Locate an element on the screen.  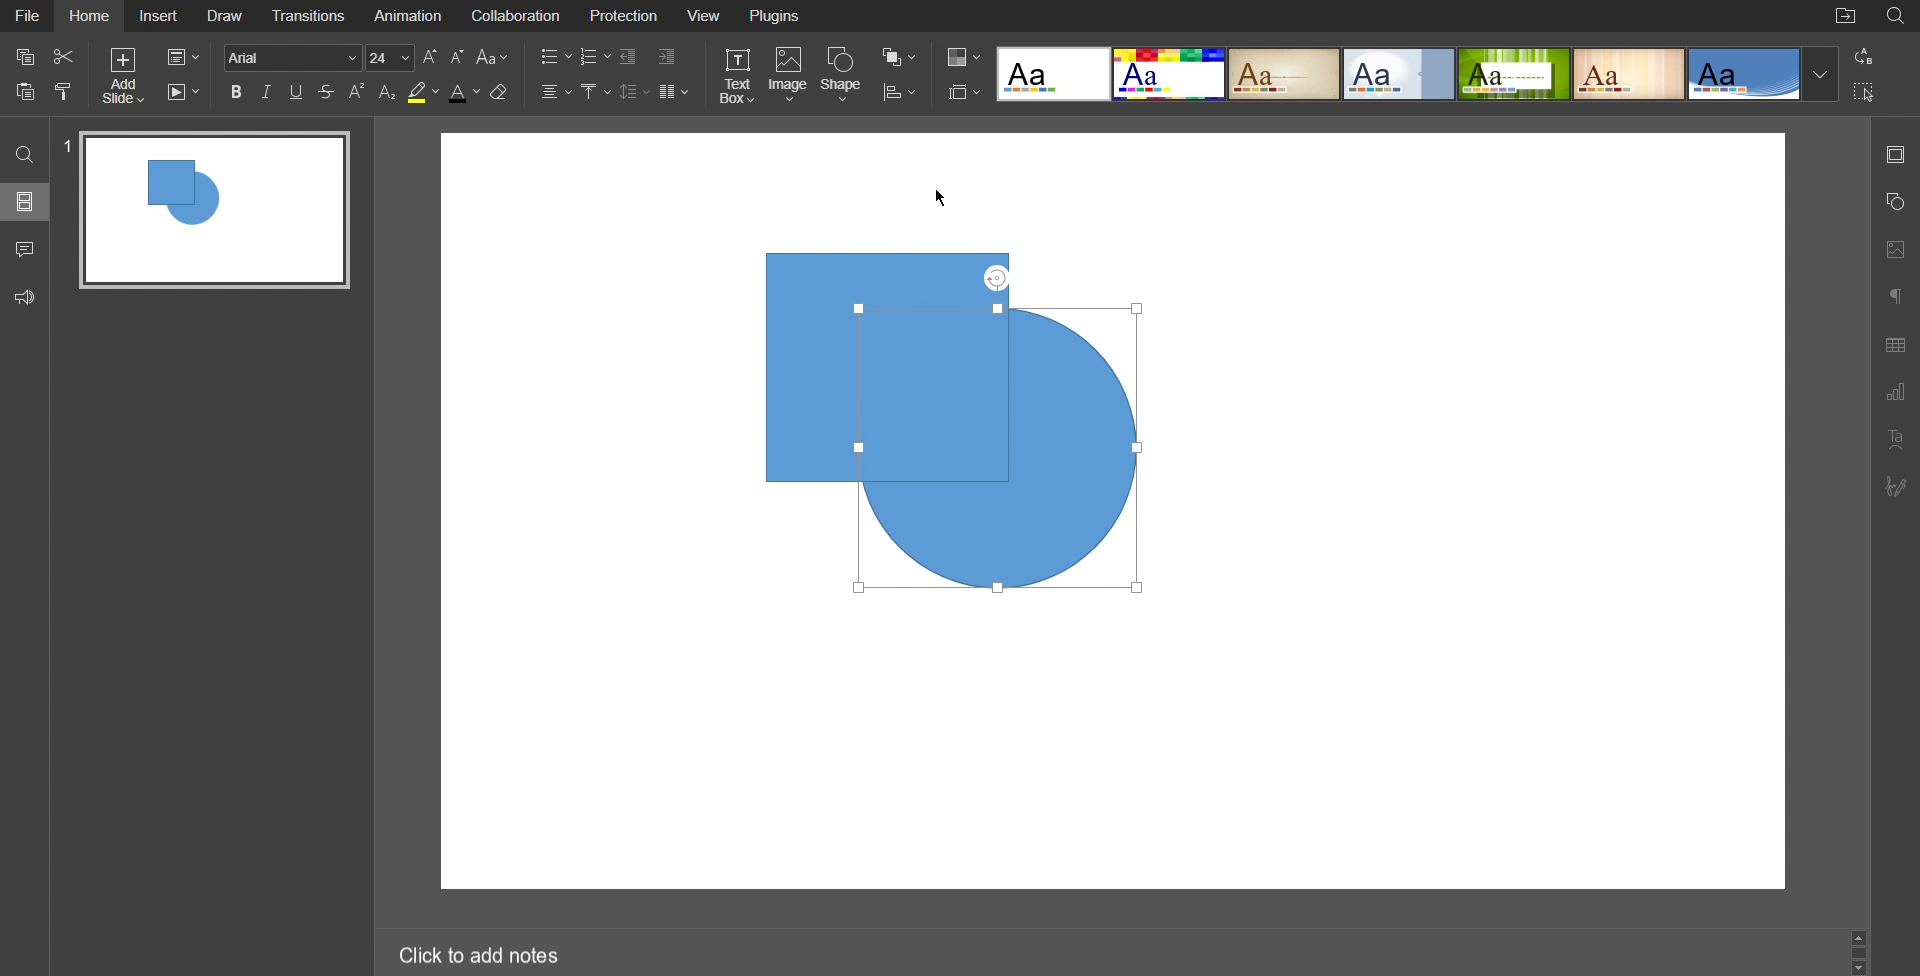
Colors is located at coordinates (965, 56).